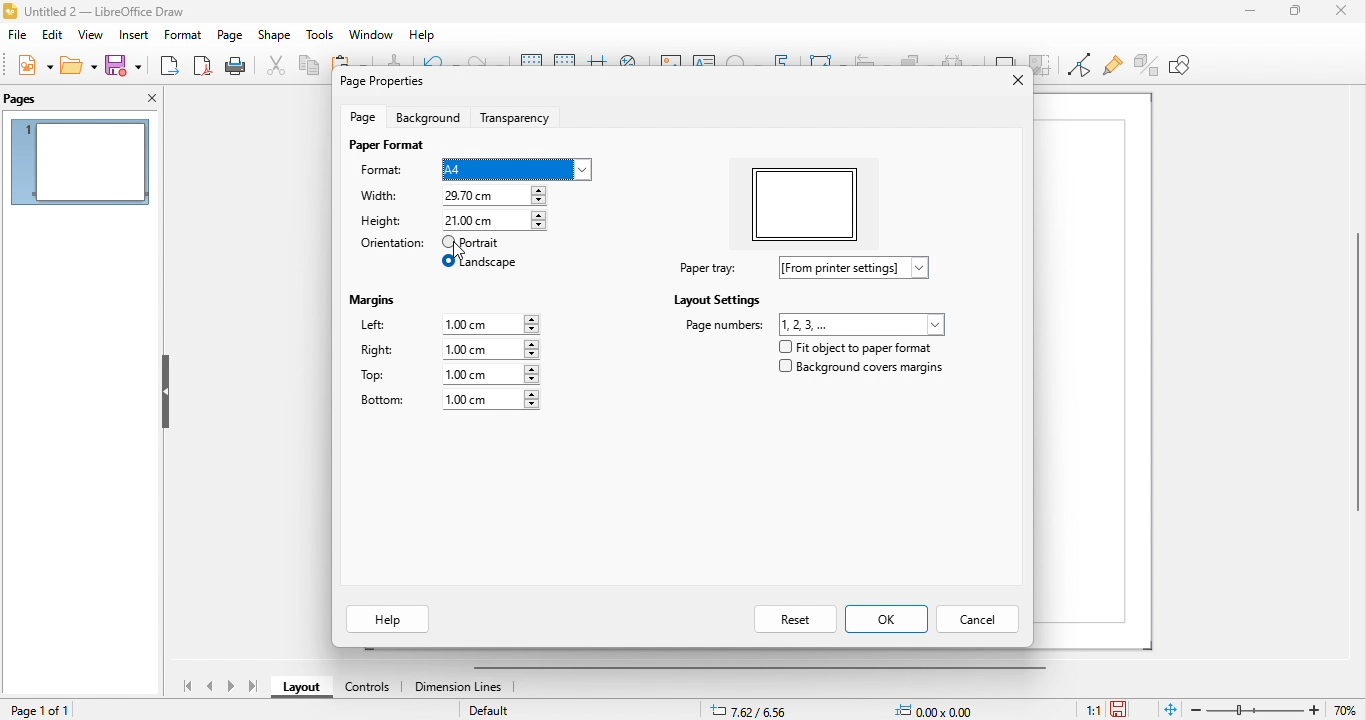 This screenshot has height=720, width=1366. I want to click on landscape, so click(481, 264).